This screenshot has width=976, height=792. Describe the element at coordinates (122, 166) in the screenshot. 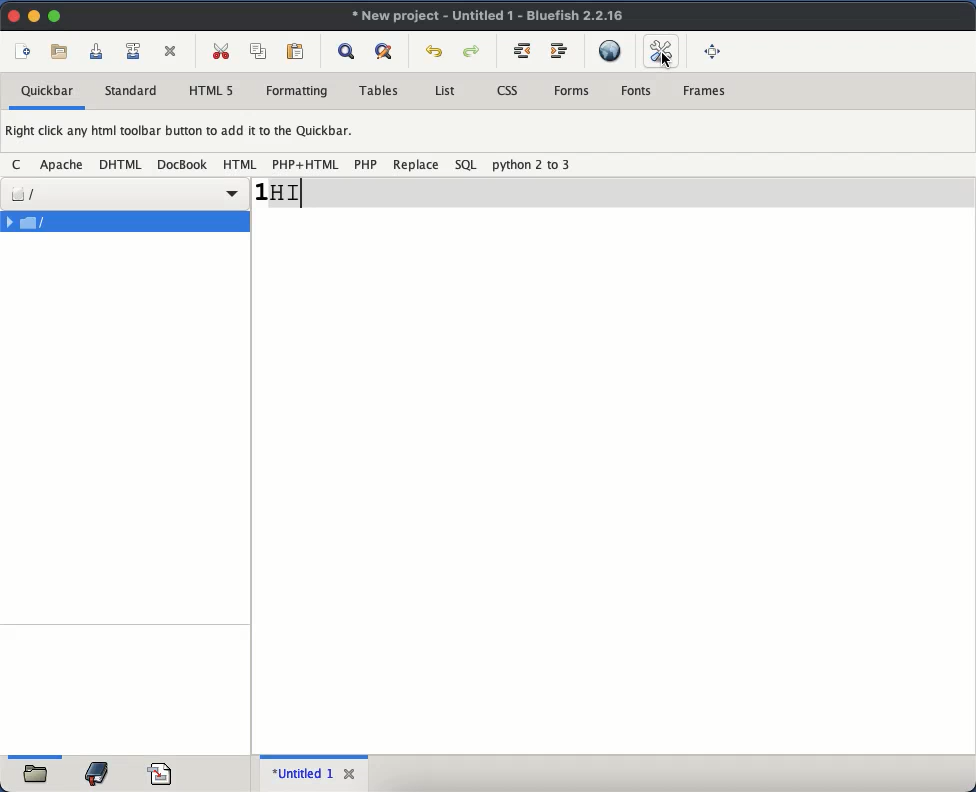

I see `dhtml` at that location.